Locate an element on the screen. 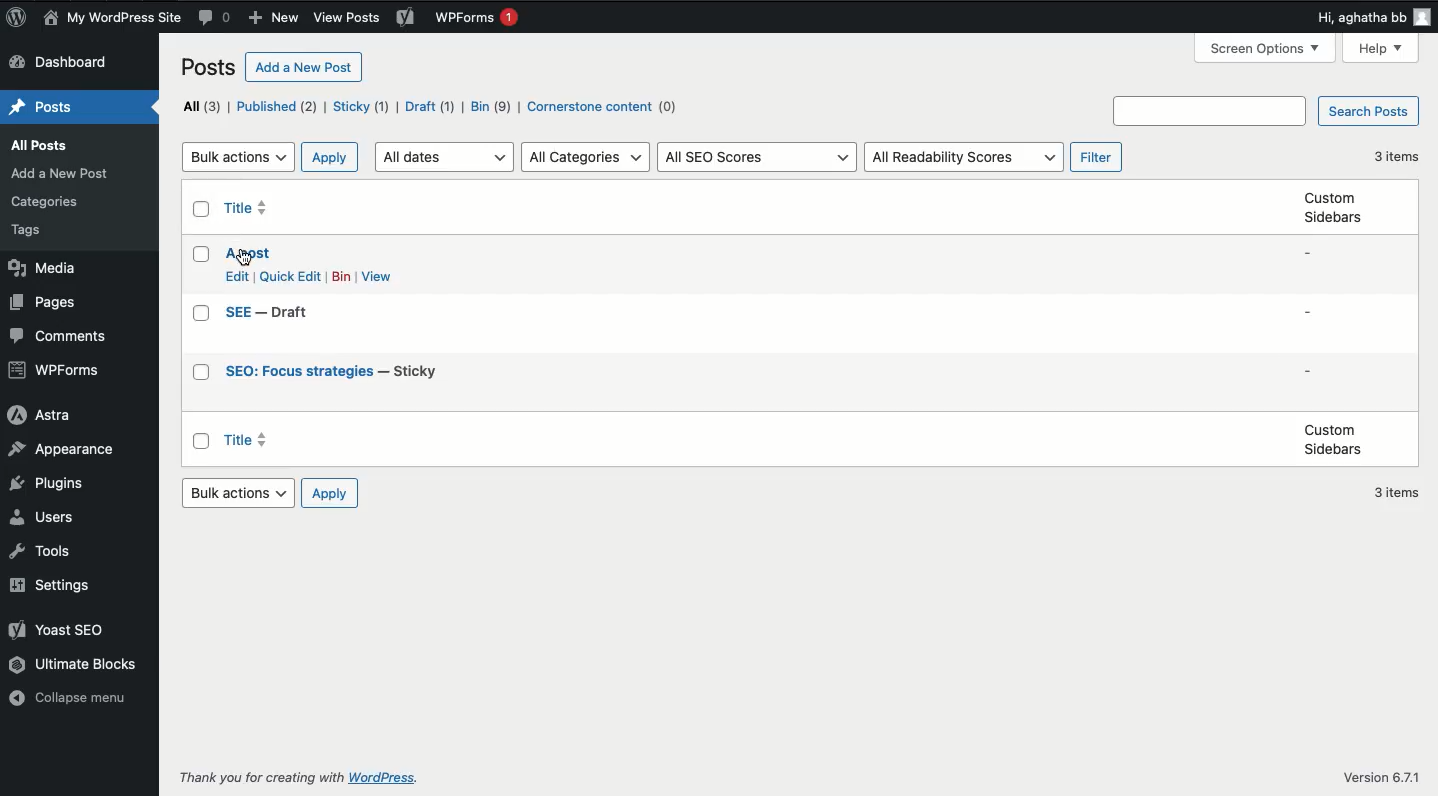 This screenshot has width=1438, height=796. Cornerstone content is located at coordinates (605, 107).